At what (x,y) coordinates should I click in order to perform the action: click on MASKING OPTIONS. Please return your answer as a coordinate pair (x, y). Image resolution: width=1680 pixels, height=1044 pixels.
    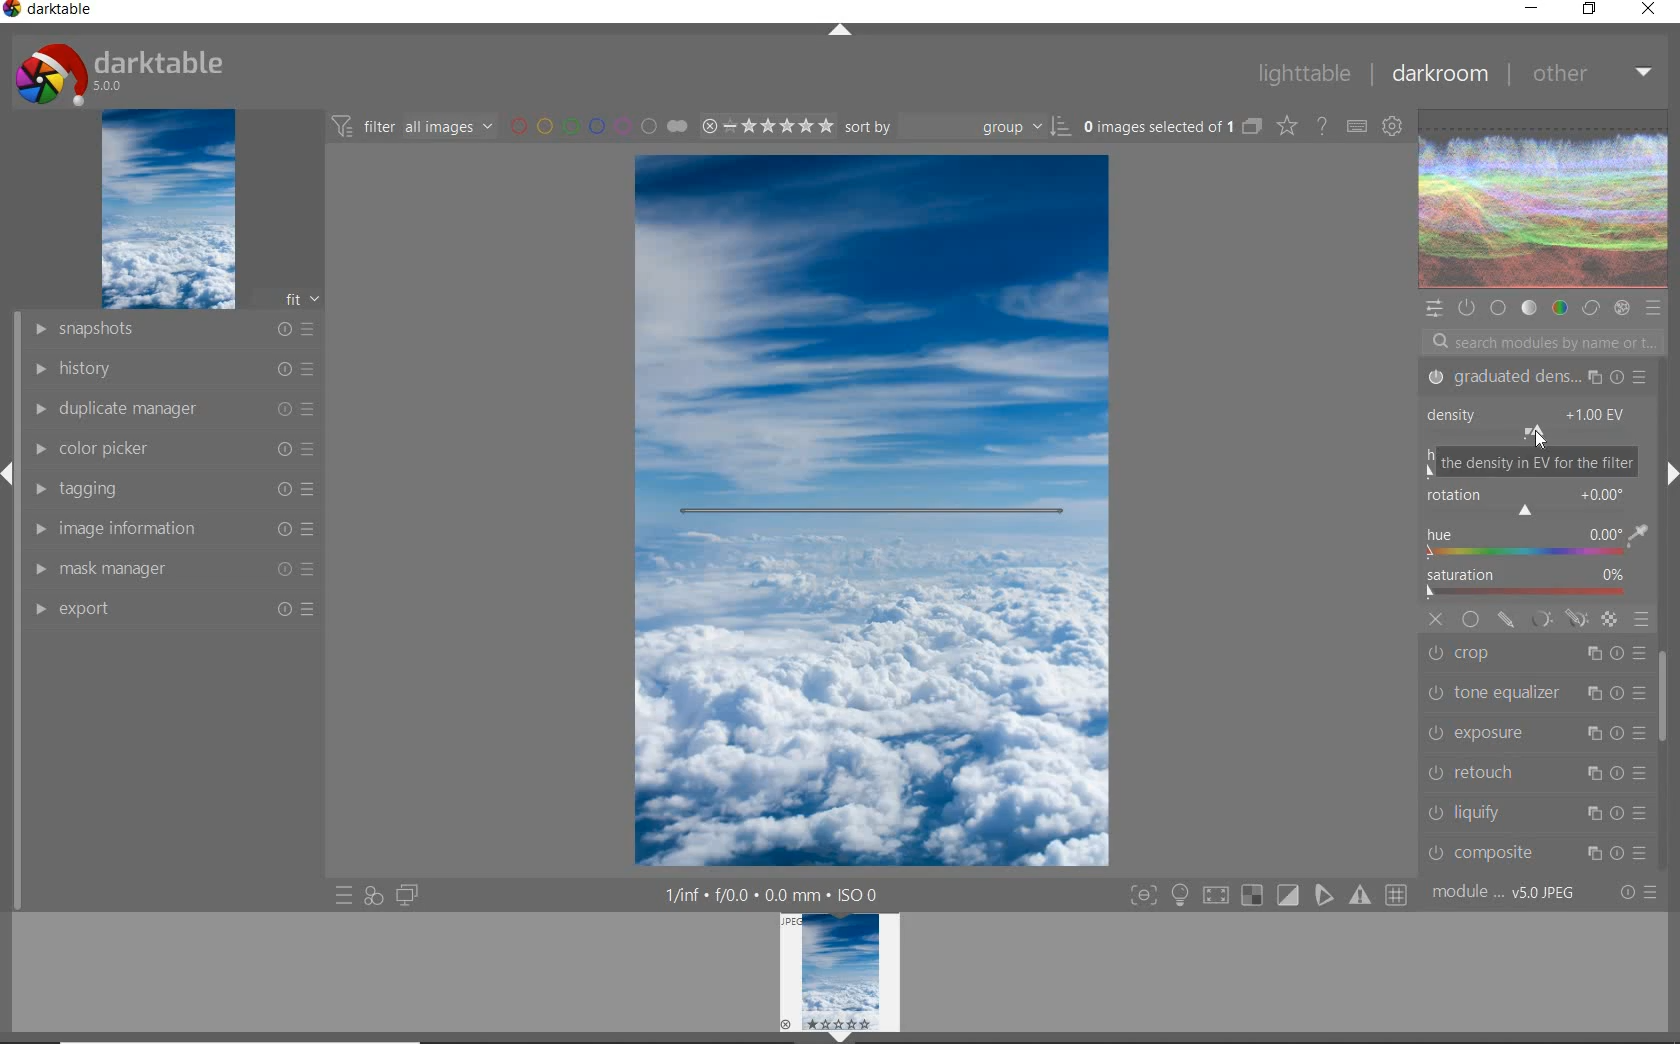
    Looking at the image, I should click on (1557, 620).